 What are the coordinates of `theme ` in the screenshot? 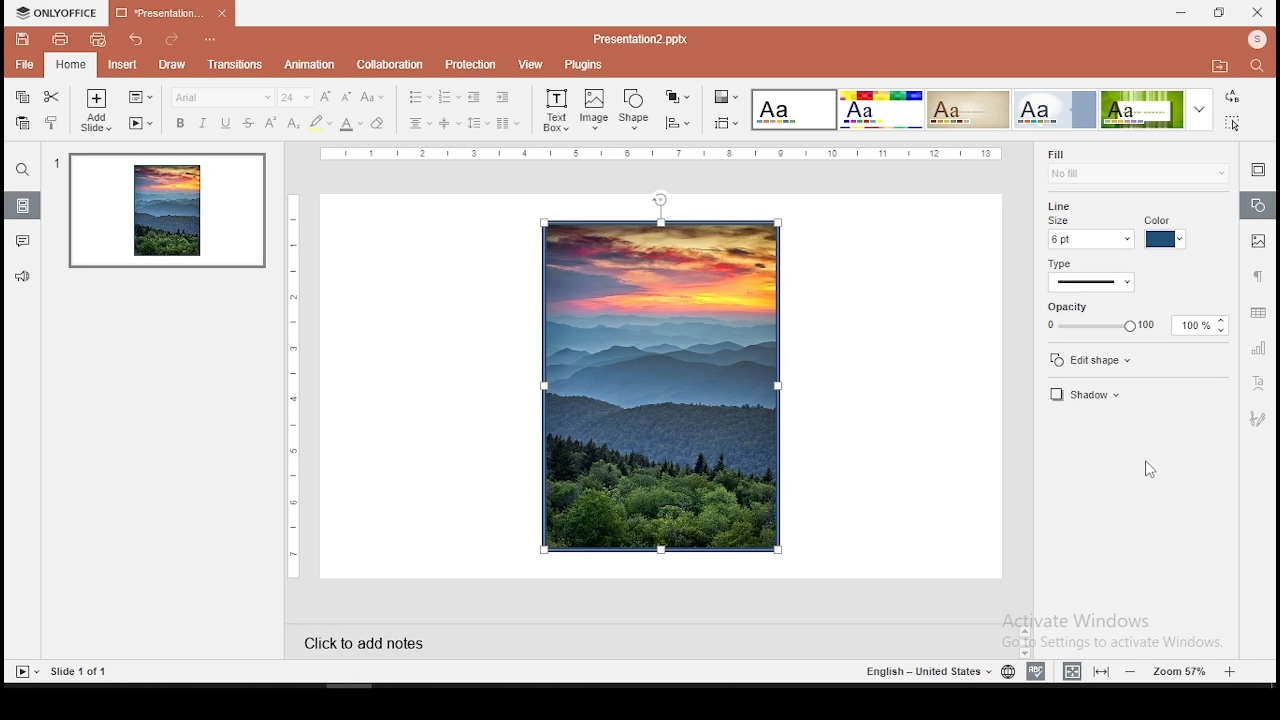 It's located at (968, 110).